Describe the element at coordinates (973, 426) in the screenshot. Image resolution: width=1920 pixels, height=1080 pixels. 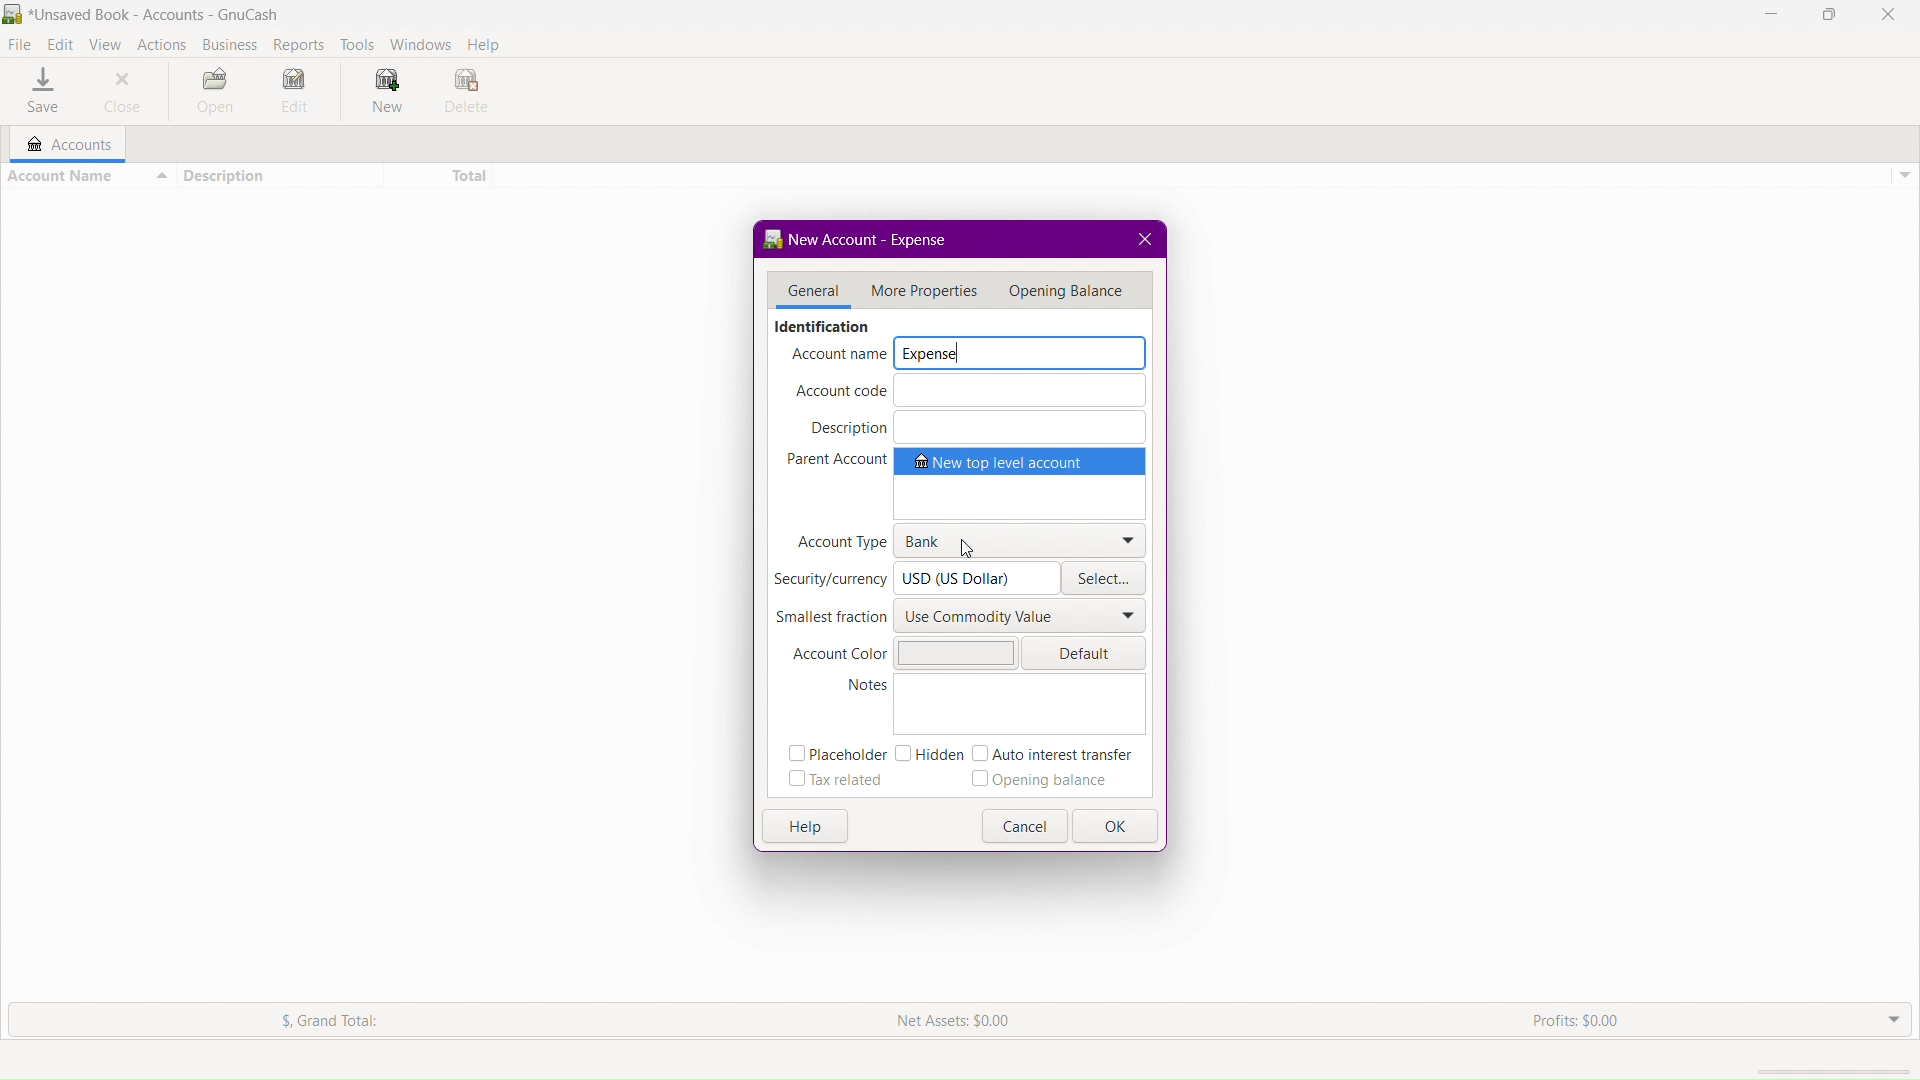
I see `Description` at that location.